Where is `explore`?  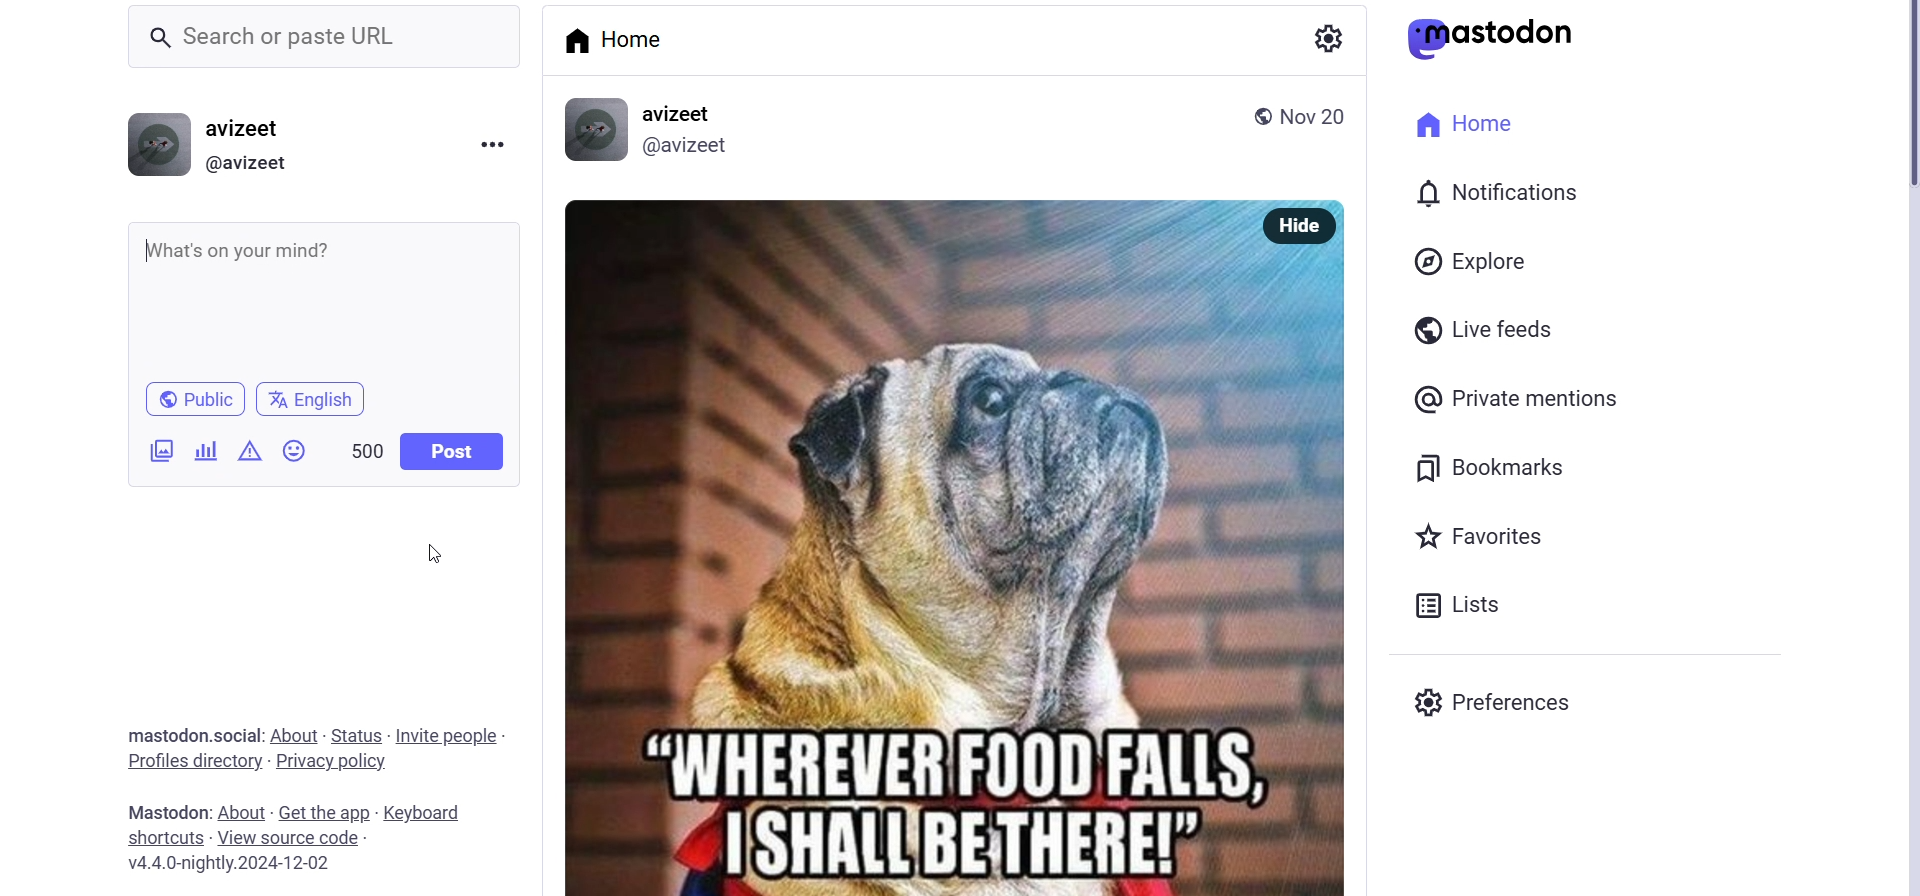
explore is located at coordinates (1486, 266).